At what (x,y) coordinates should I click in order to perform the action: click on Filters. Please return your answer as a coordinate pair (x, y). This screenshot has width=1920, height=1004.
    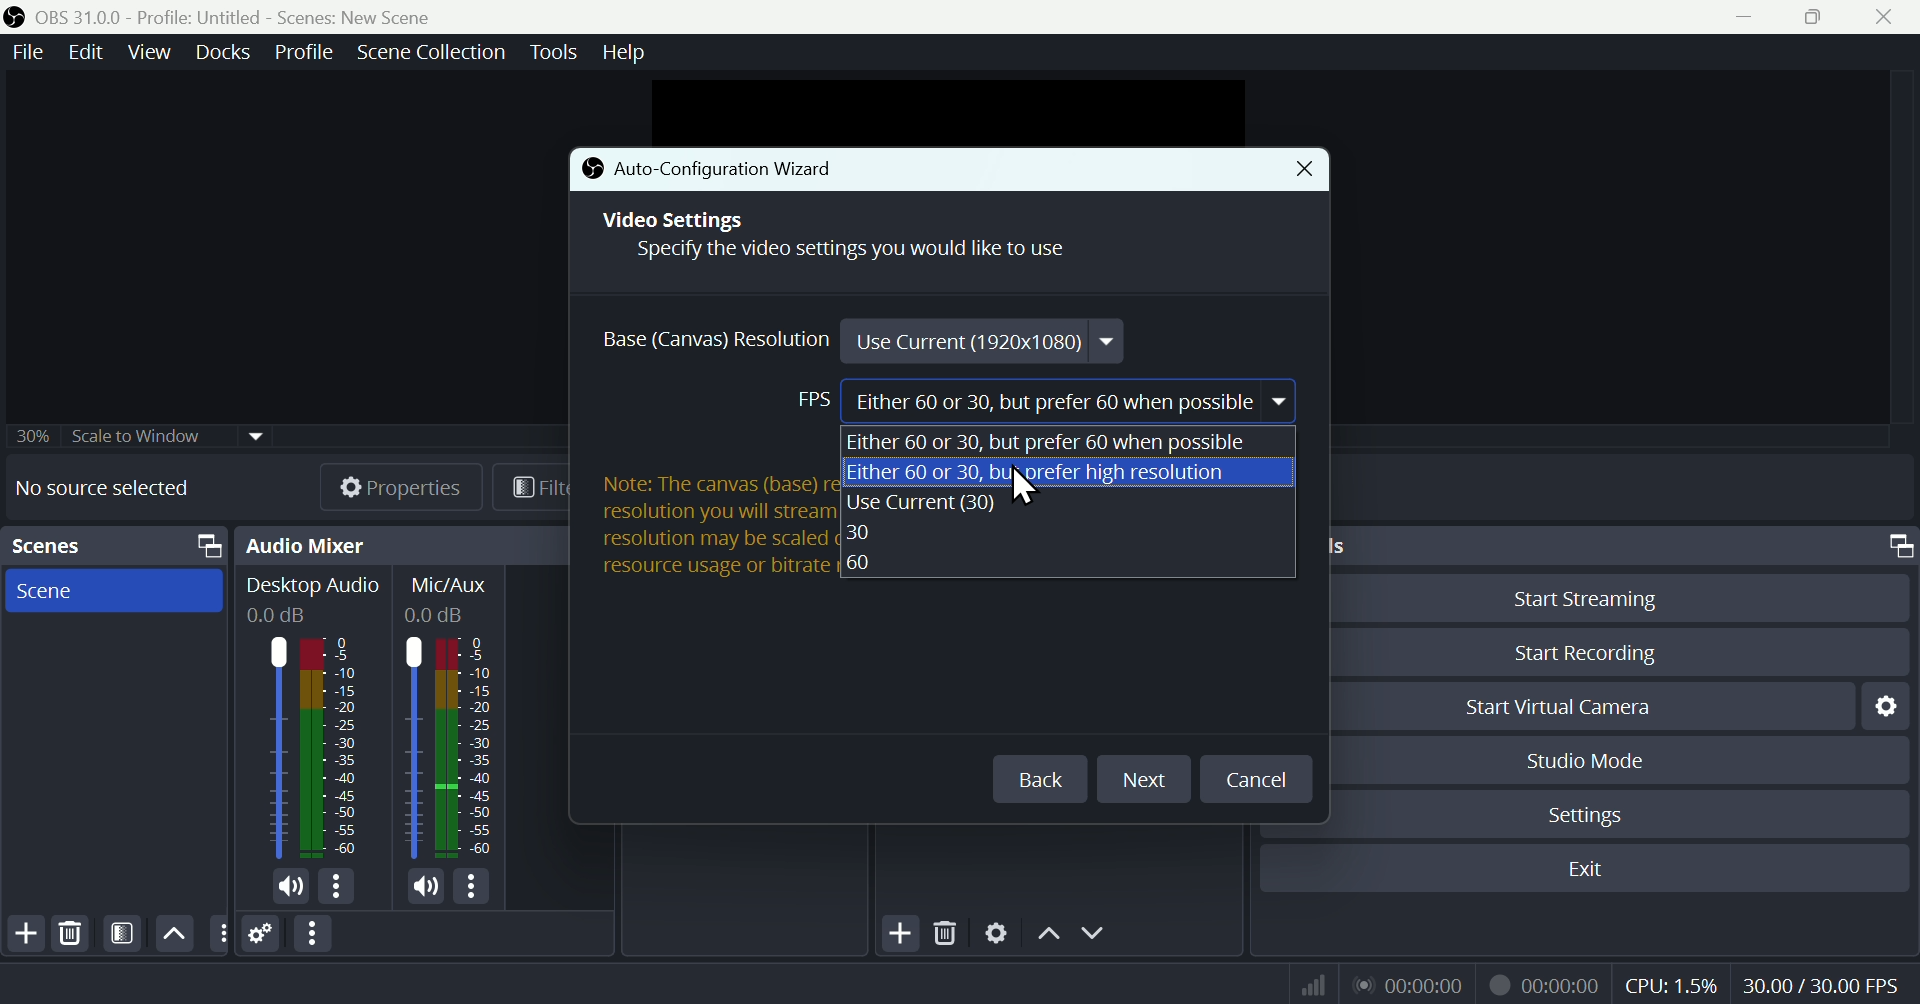
    Looking at the image, I should click on (532, 486).